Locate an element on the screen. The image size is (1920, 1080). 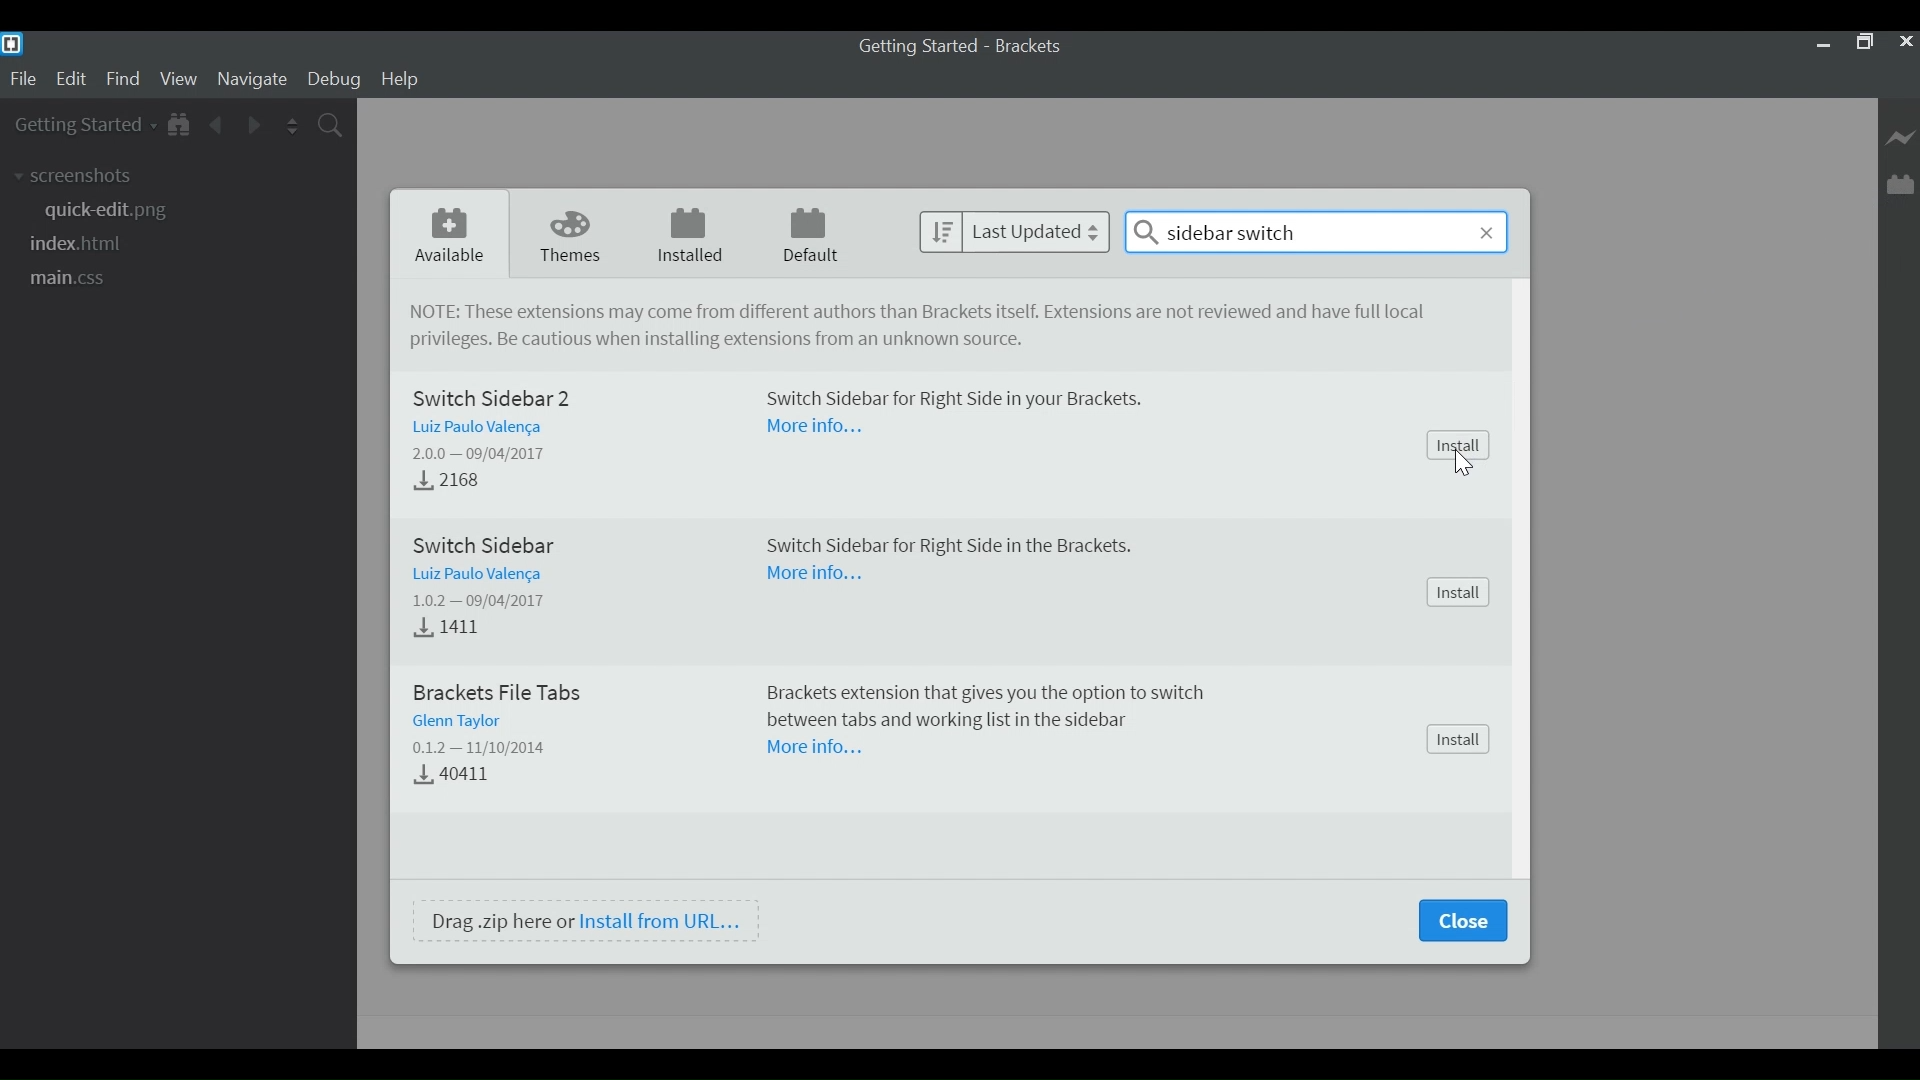
Restore is located at coordinates (1864, 43).